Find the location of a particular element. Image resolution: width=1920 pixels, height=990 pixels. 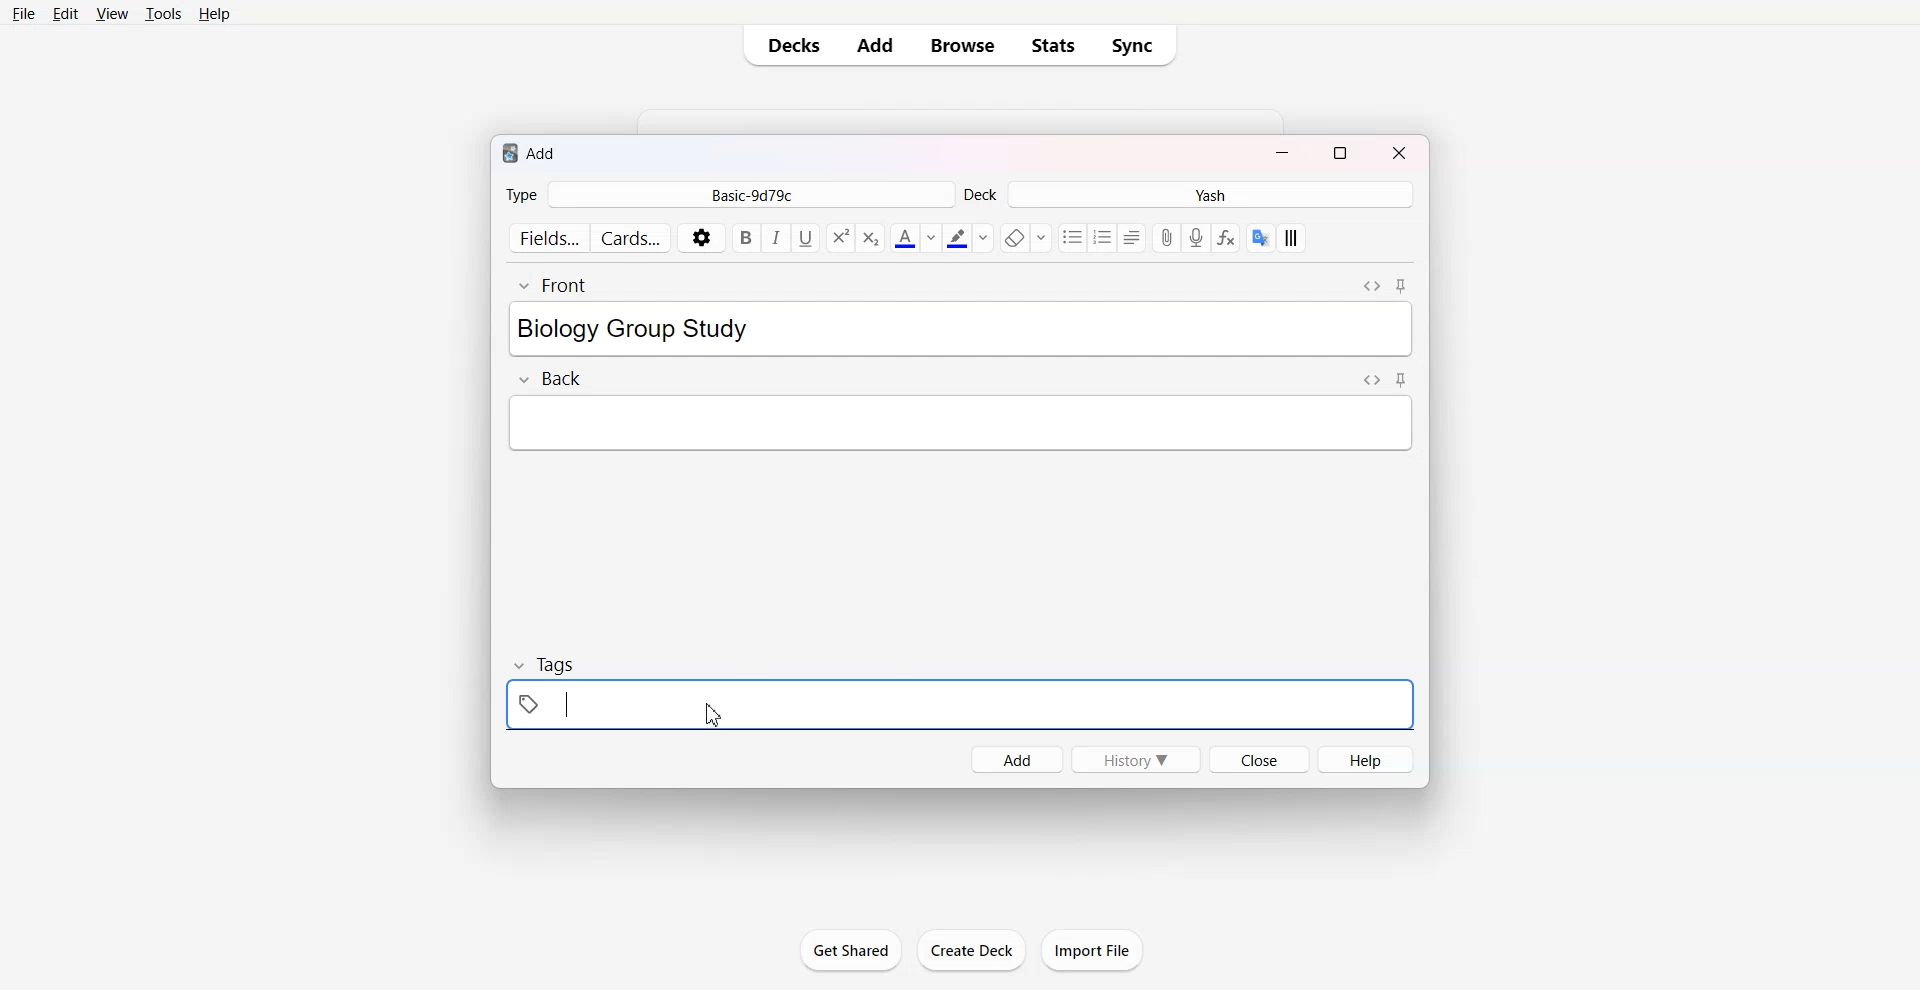

Alignment is located at coordinates (1134, 238).